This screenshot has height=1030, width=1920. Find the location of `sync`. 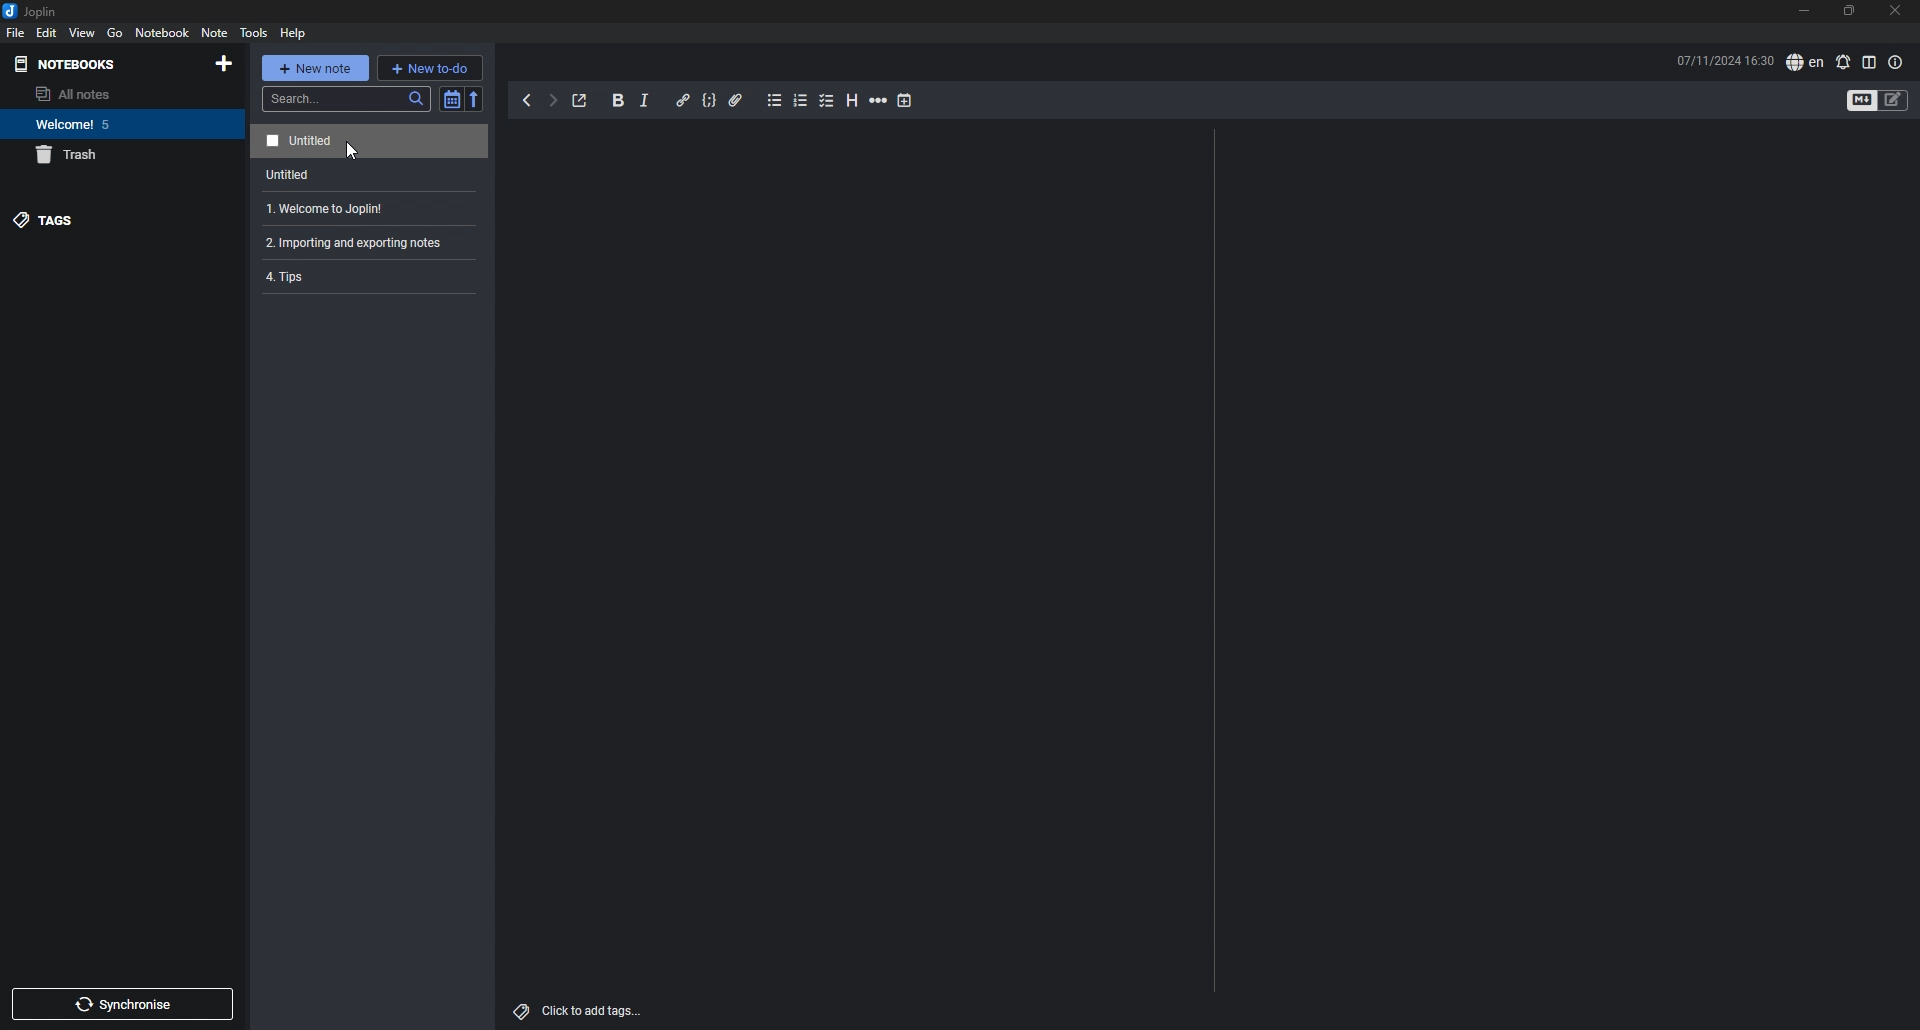

sync is located at coordinates (122, 1004).